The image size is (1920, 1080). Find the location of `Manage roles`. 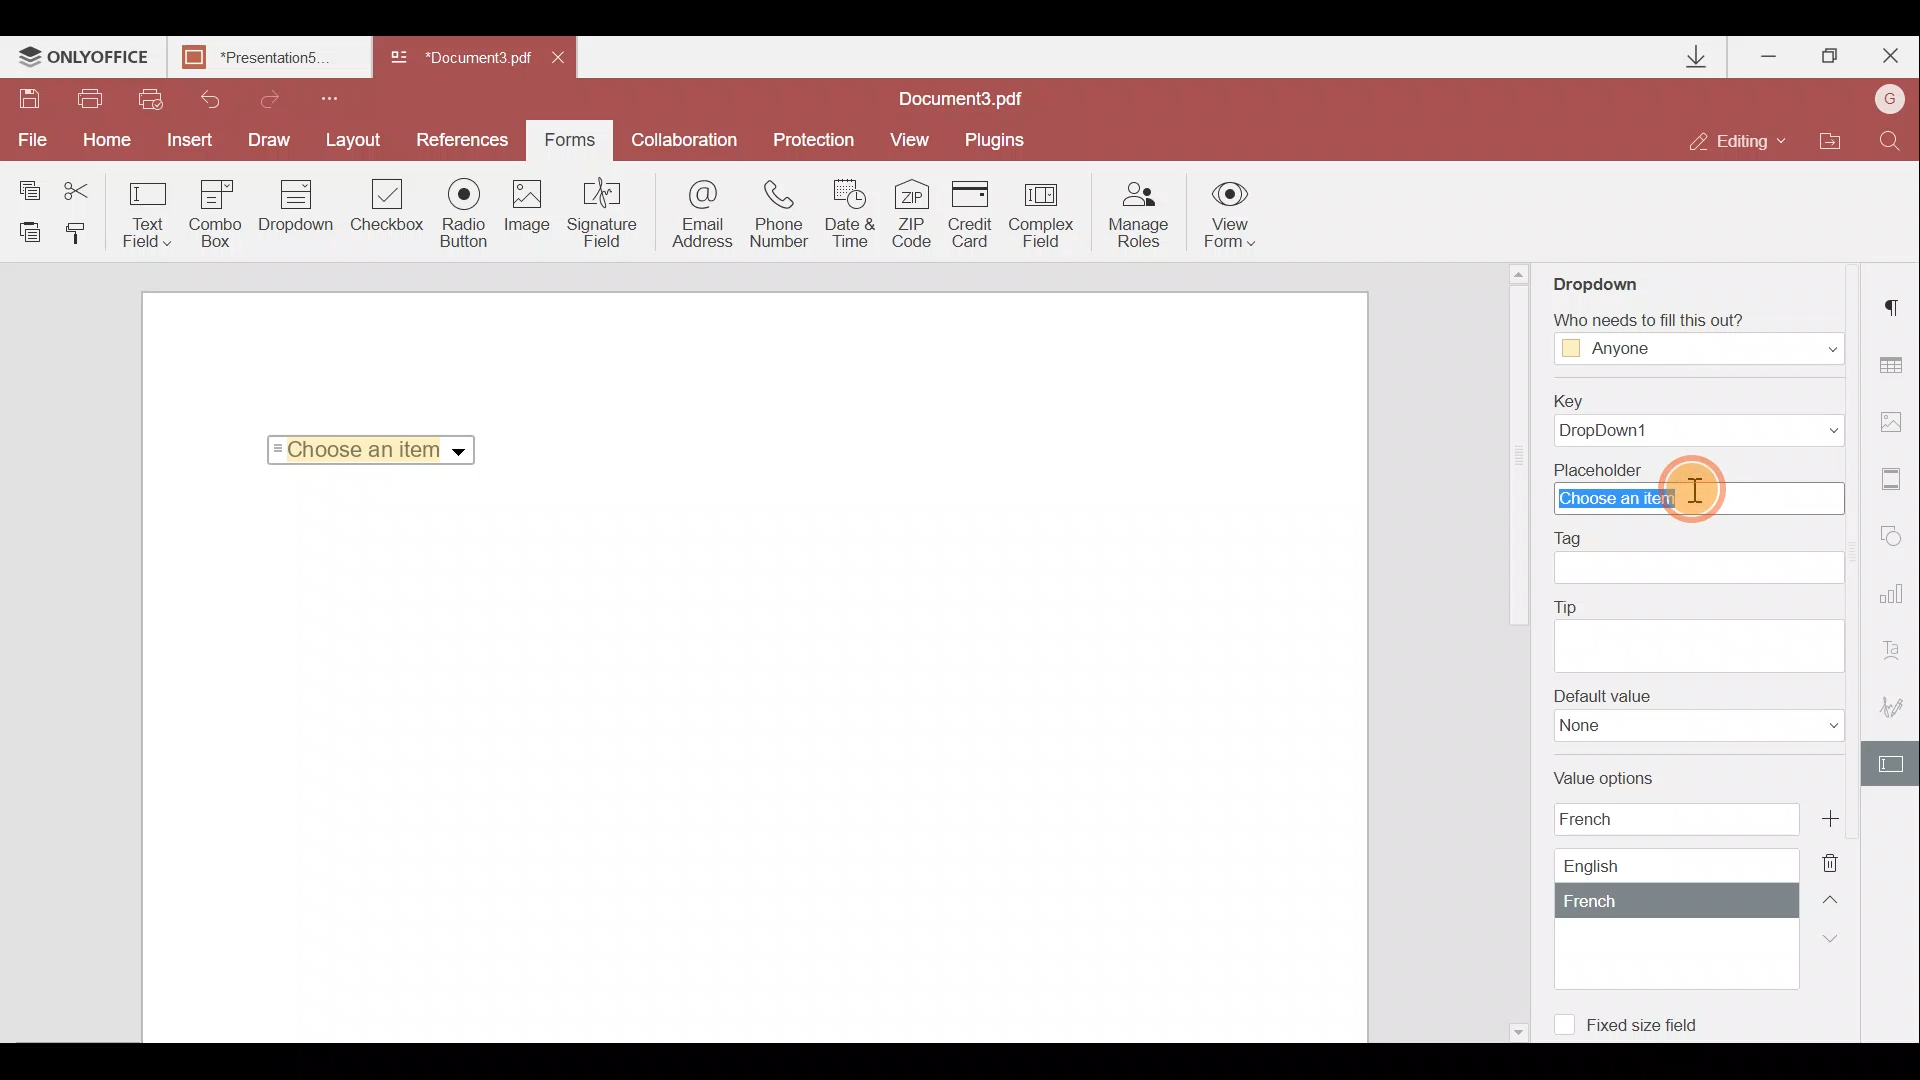

Manage roles is located at coordinates (1138, 215).